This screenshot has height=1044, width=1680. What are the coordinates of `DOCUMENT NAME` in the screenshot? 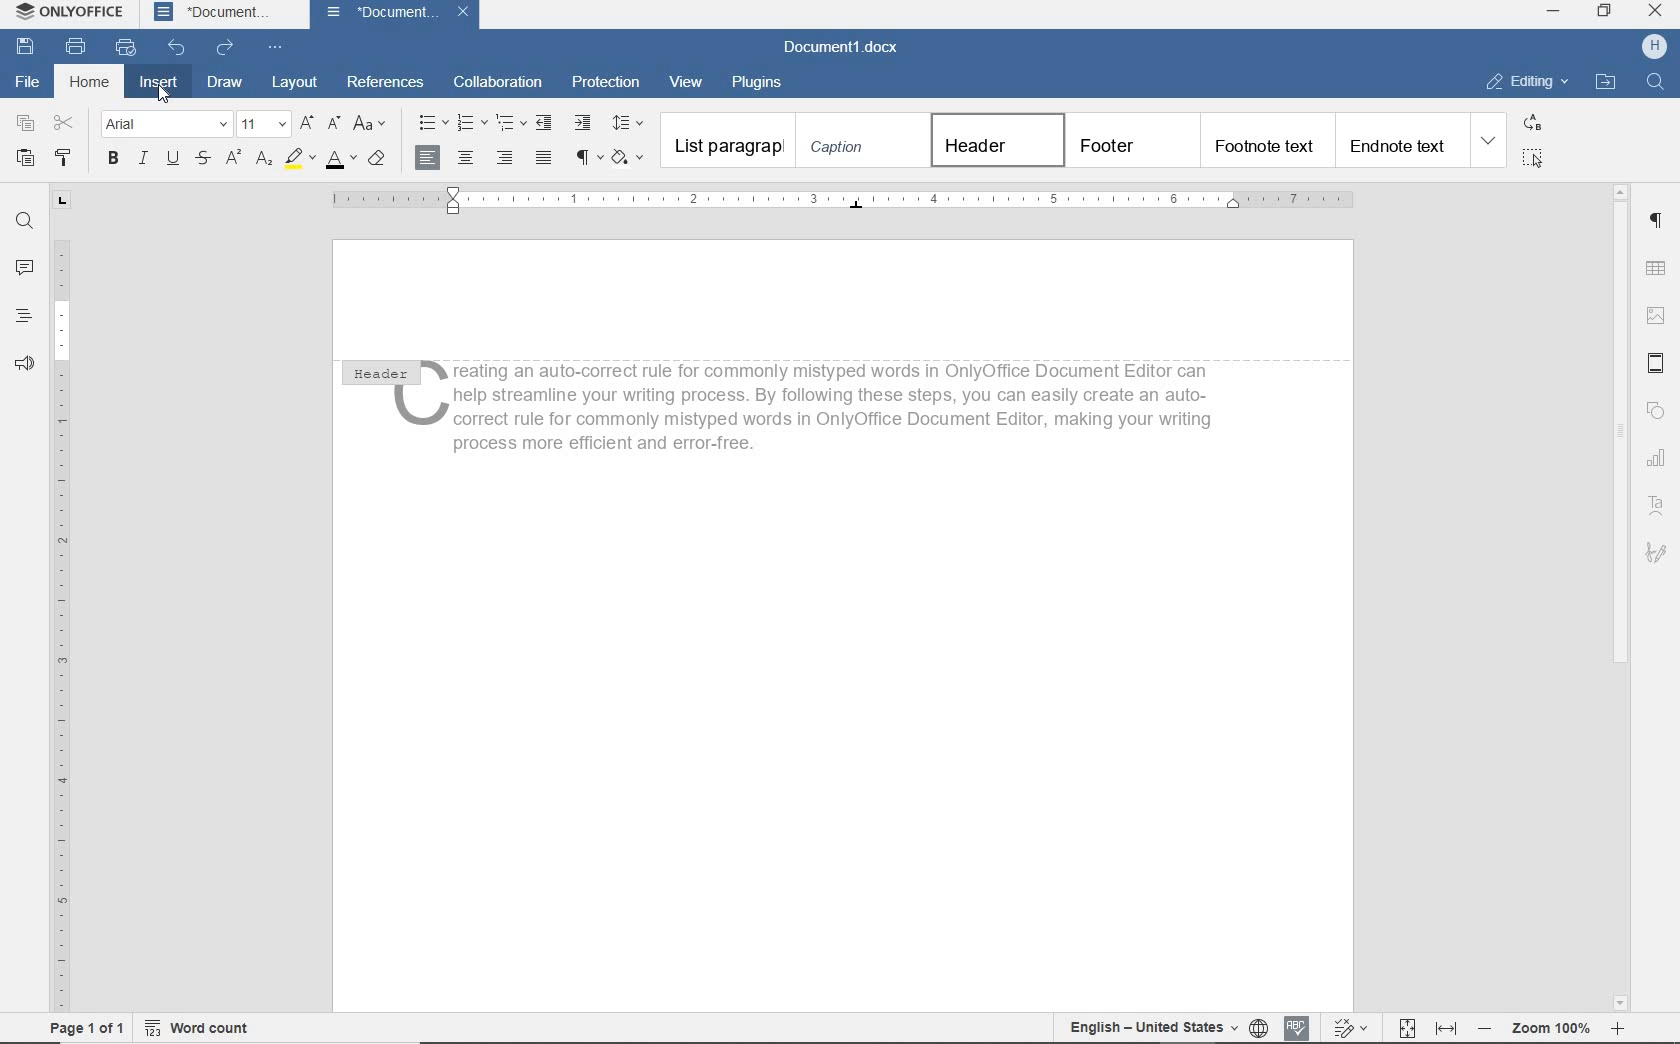 It's located at (396, 14).